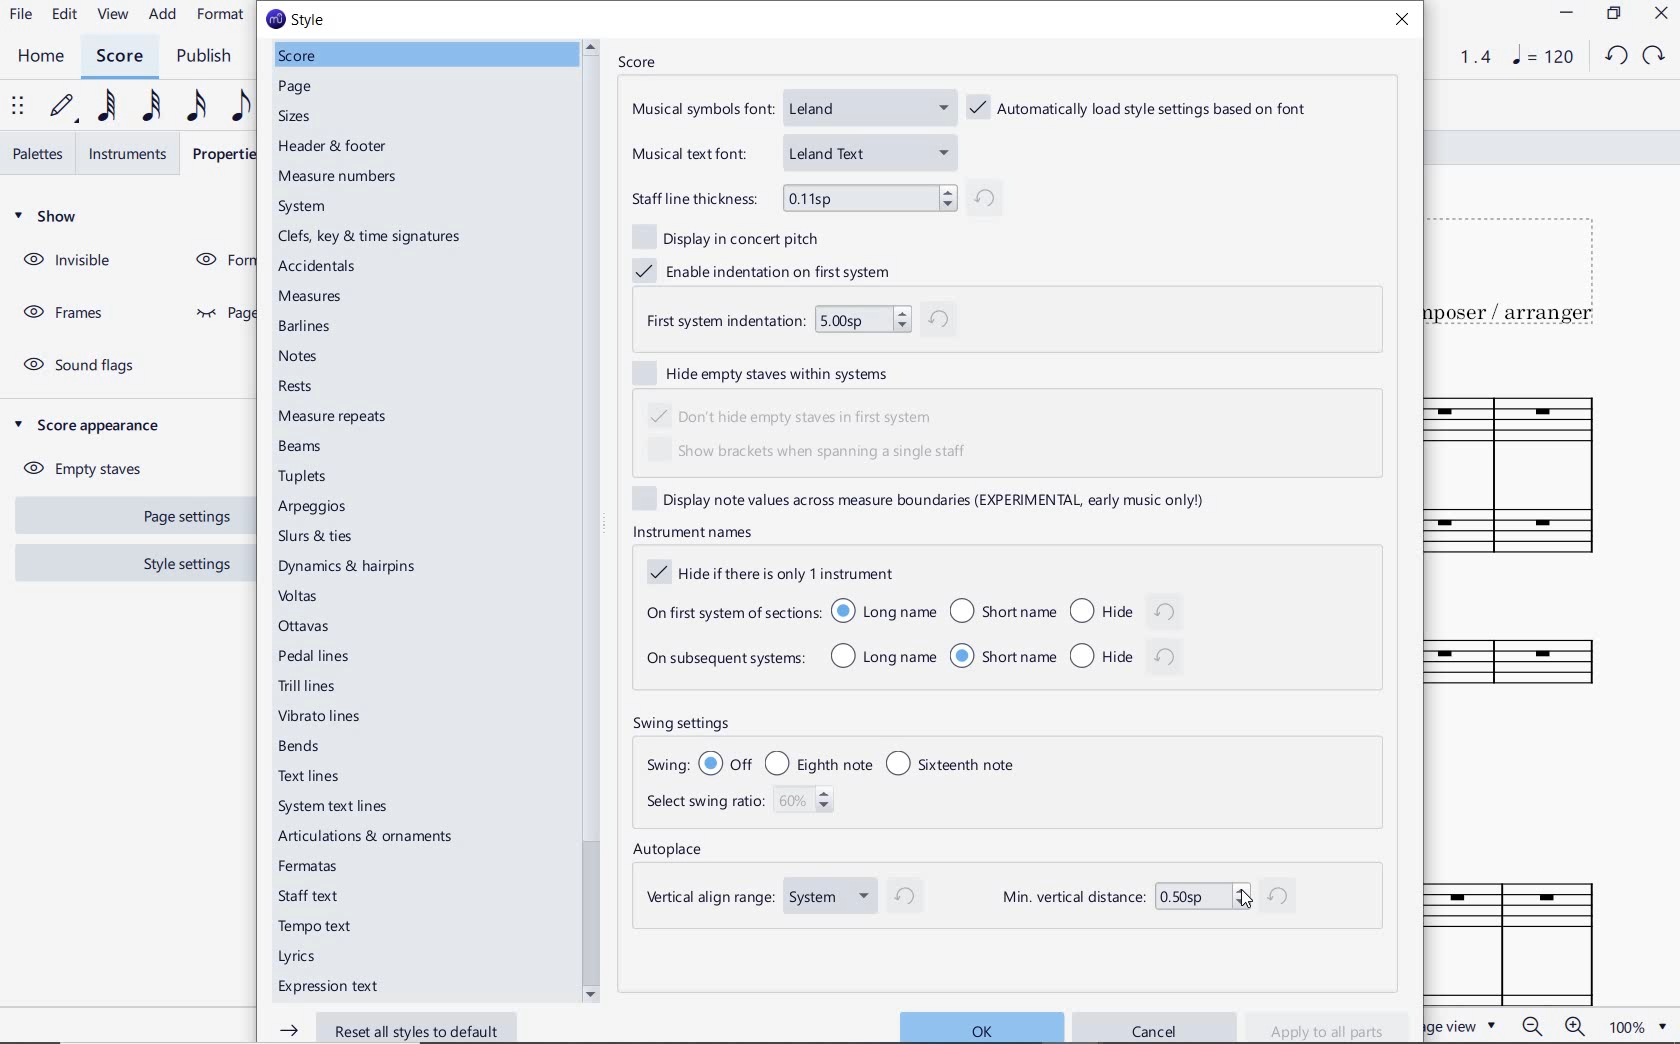  What do you see at coordinates (1461, 57) in the screenshot?
I see `PLAY TIME` at bounding box center [1461, 57].